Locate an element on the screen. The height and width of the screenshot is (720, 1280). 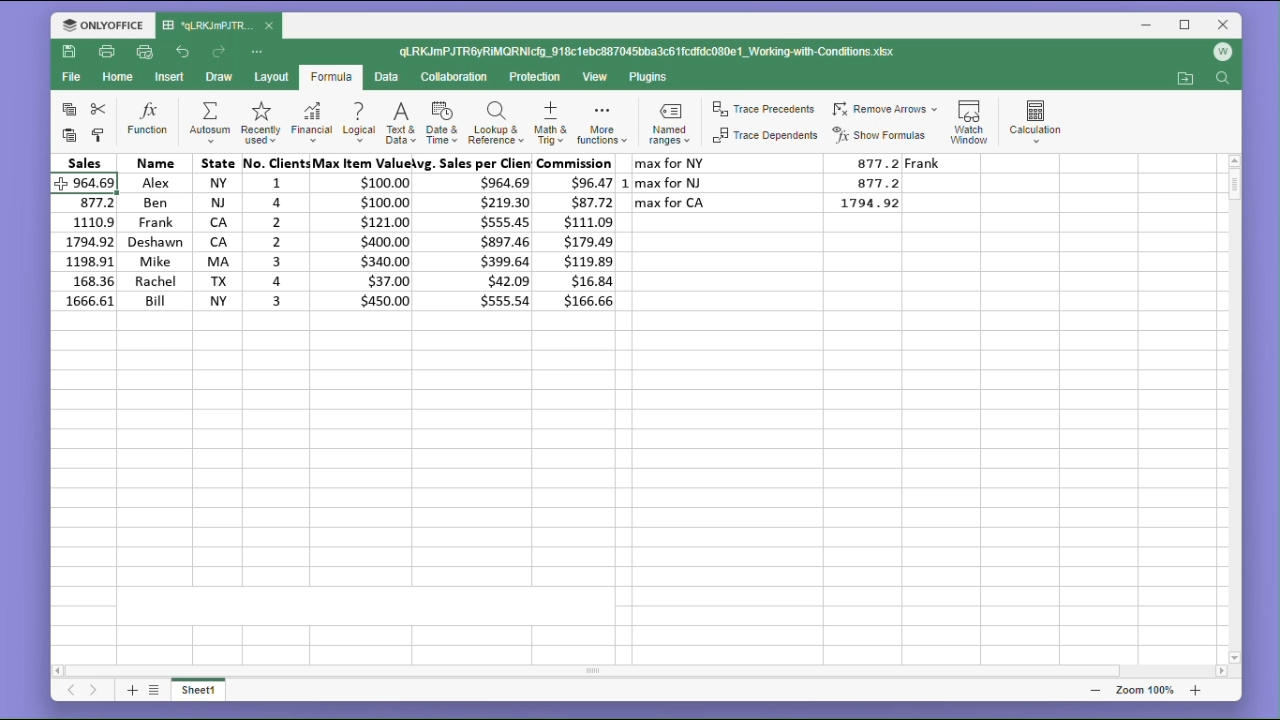
layout is located at coordinates (270, 78).